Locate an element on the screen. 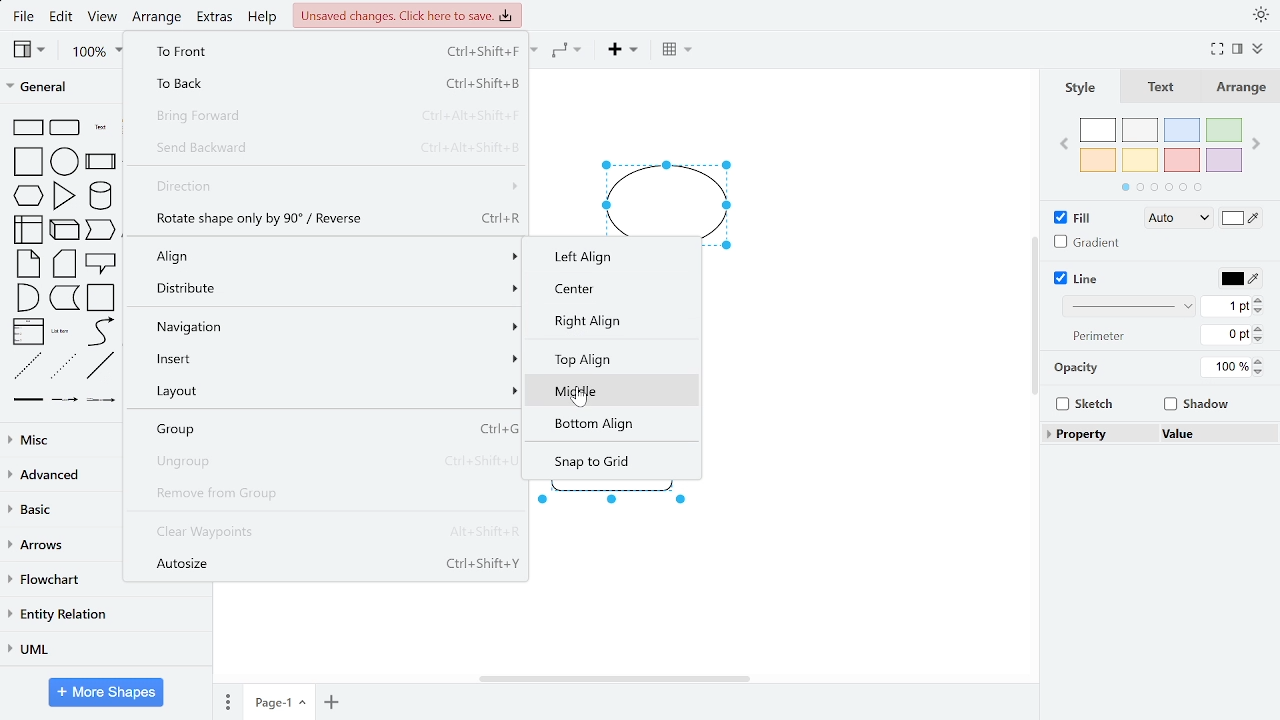 Image resolution: width=1280 pixels, height=720 pixels. center is located at coordinates (618, 291).